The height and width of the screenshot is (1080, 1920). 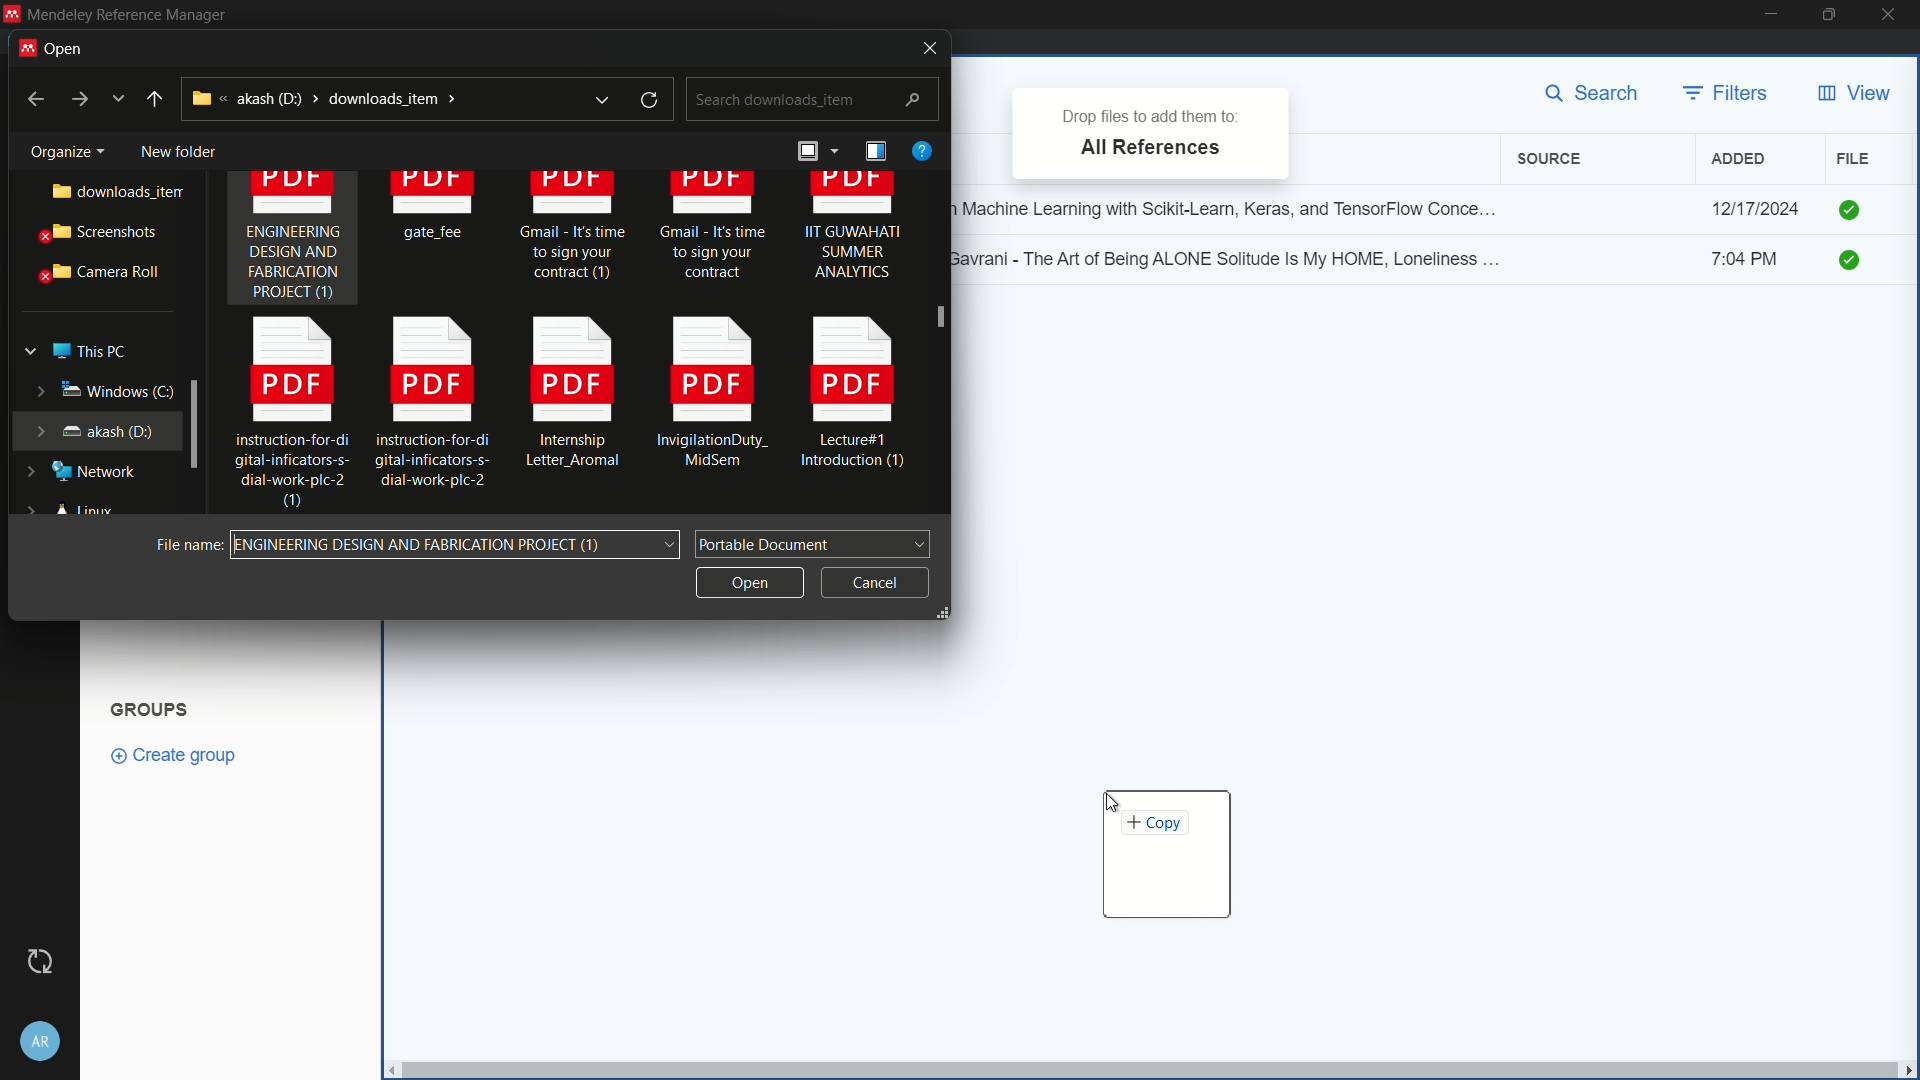 I want to click on new folder, so click(x=177, y=147).